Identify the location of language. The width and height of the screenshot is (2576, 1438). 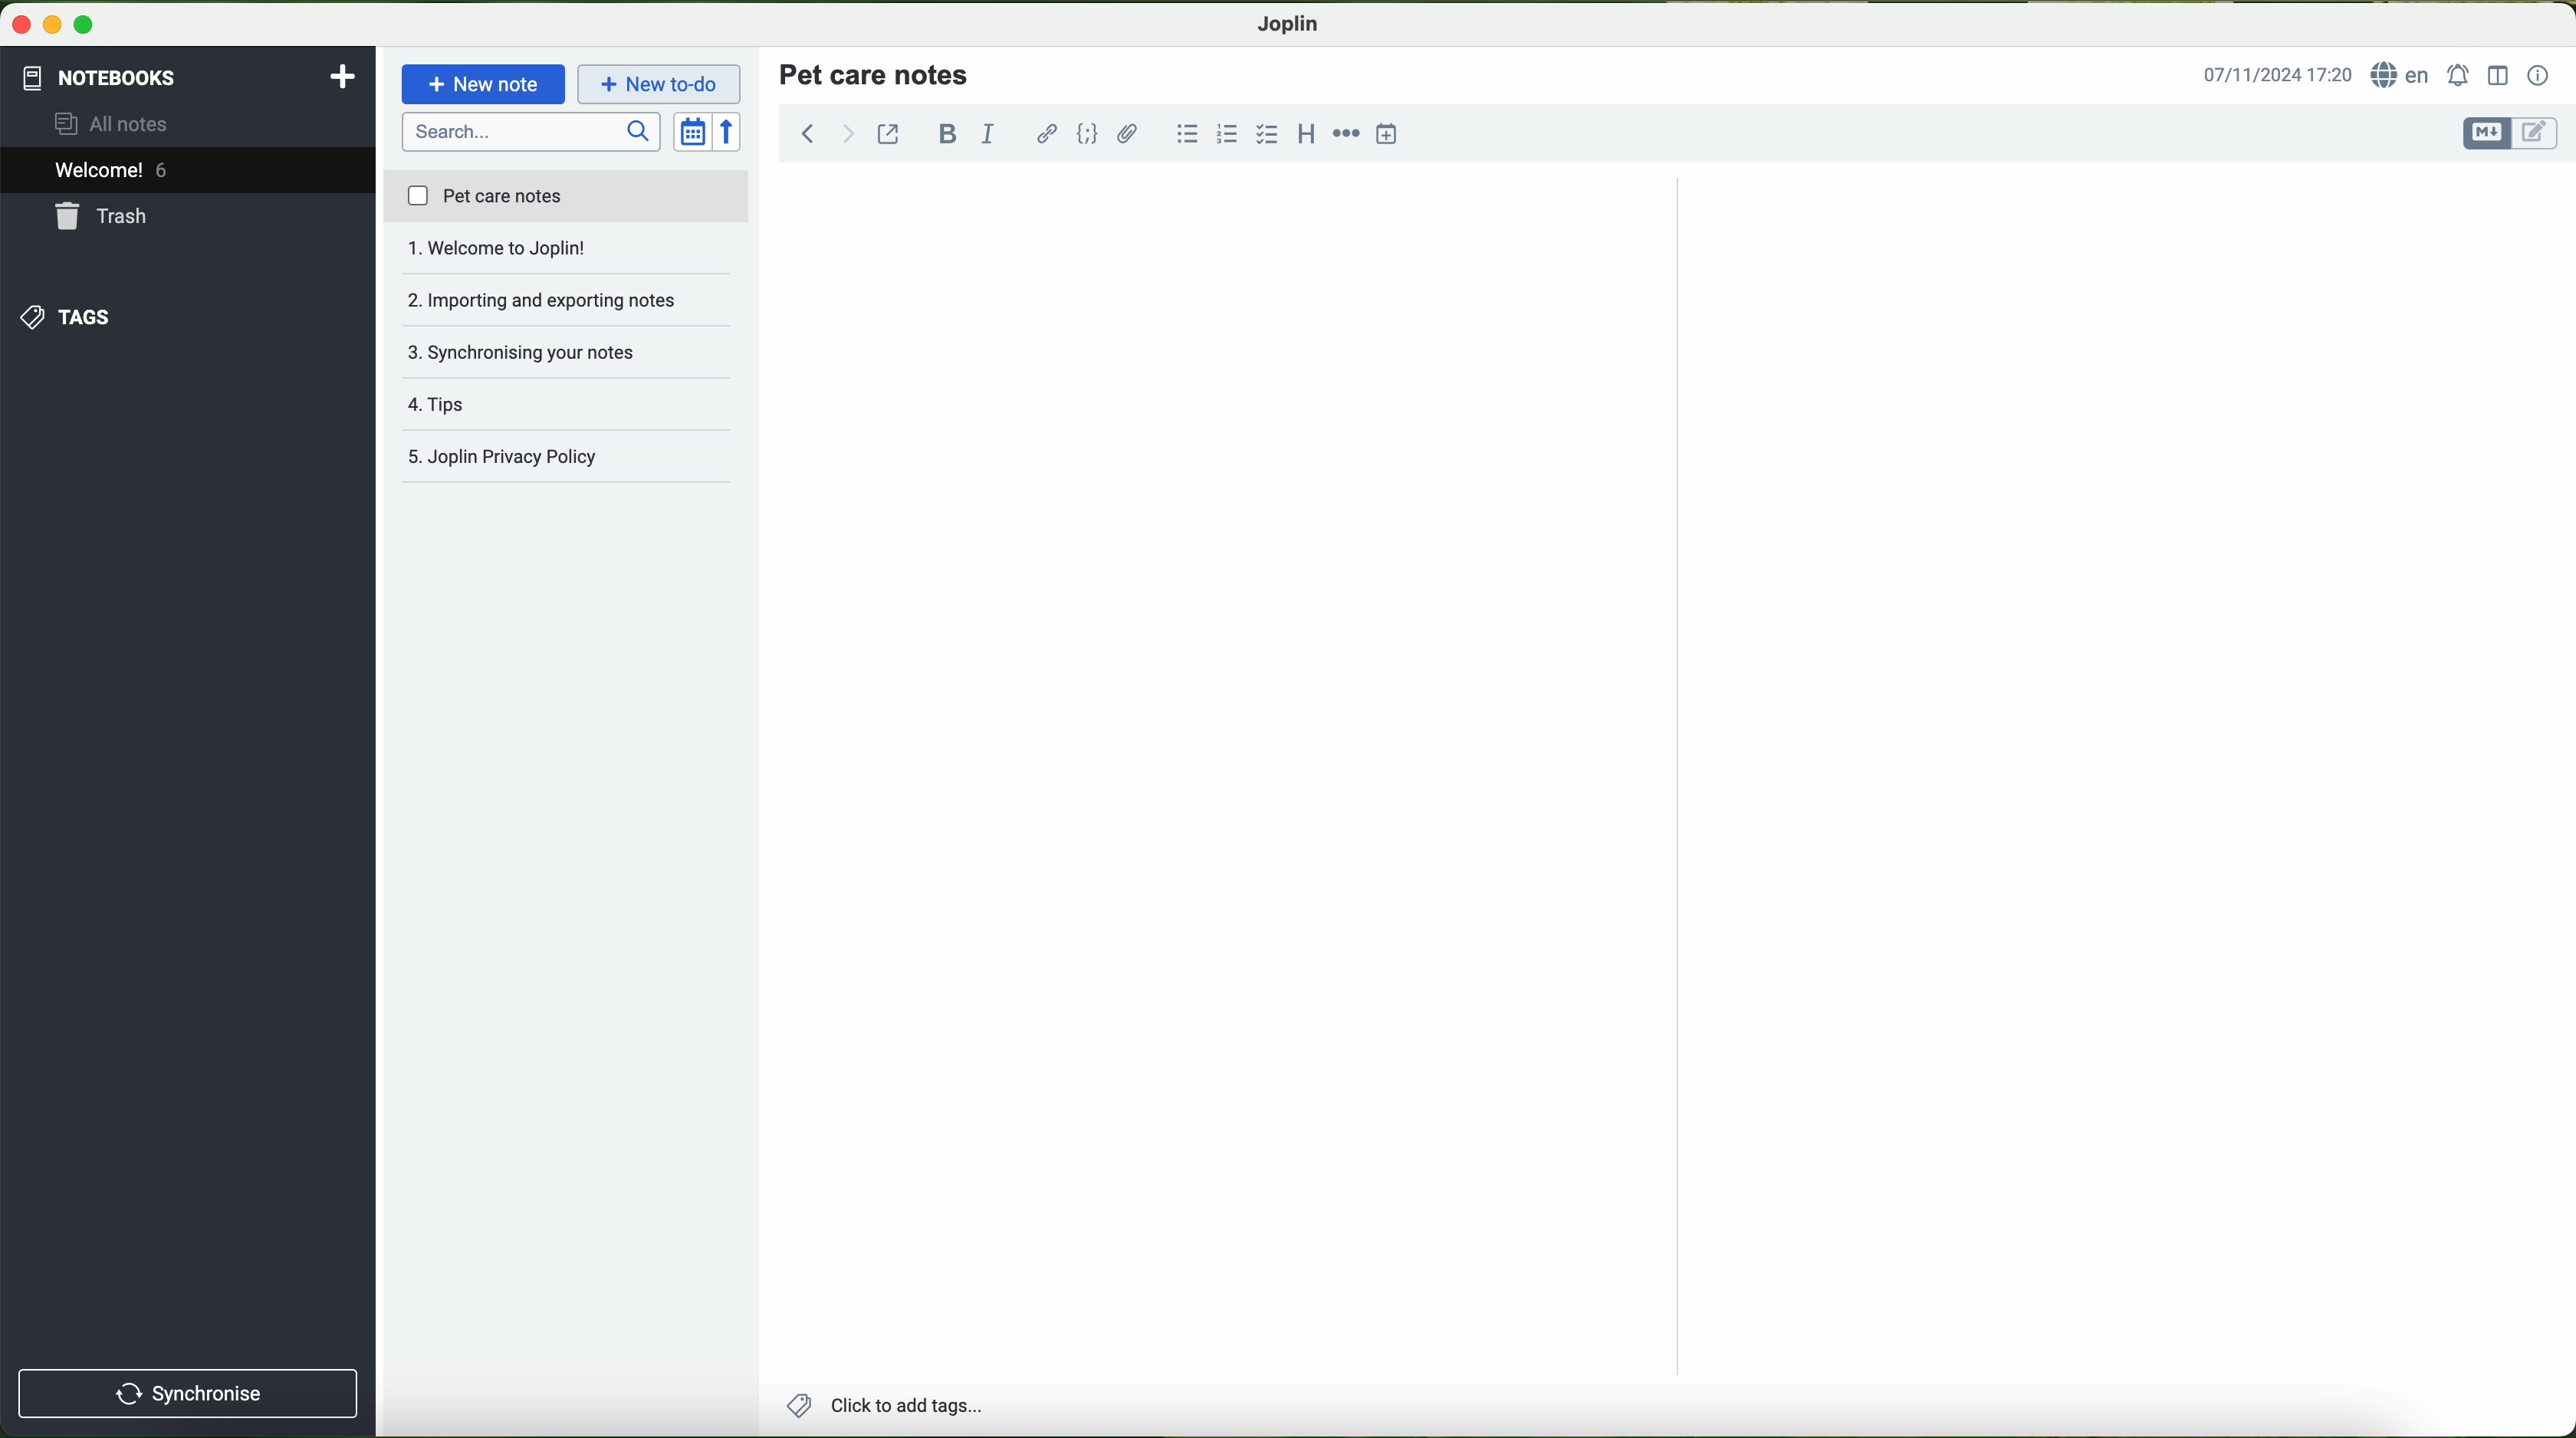
(2404, 76).